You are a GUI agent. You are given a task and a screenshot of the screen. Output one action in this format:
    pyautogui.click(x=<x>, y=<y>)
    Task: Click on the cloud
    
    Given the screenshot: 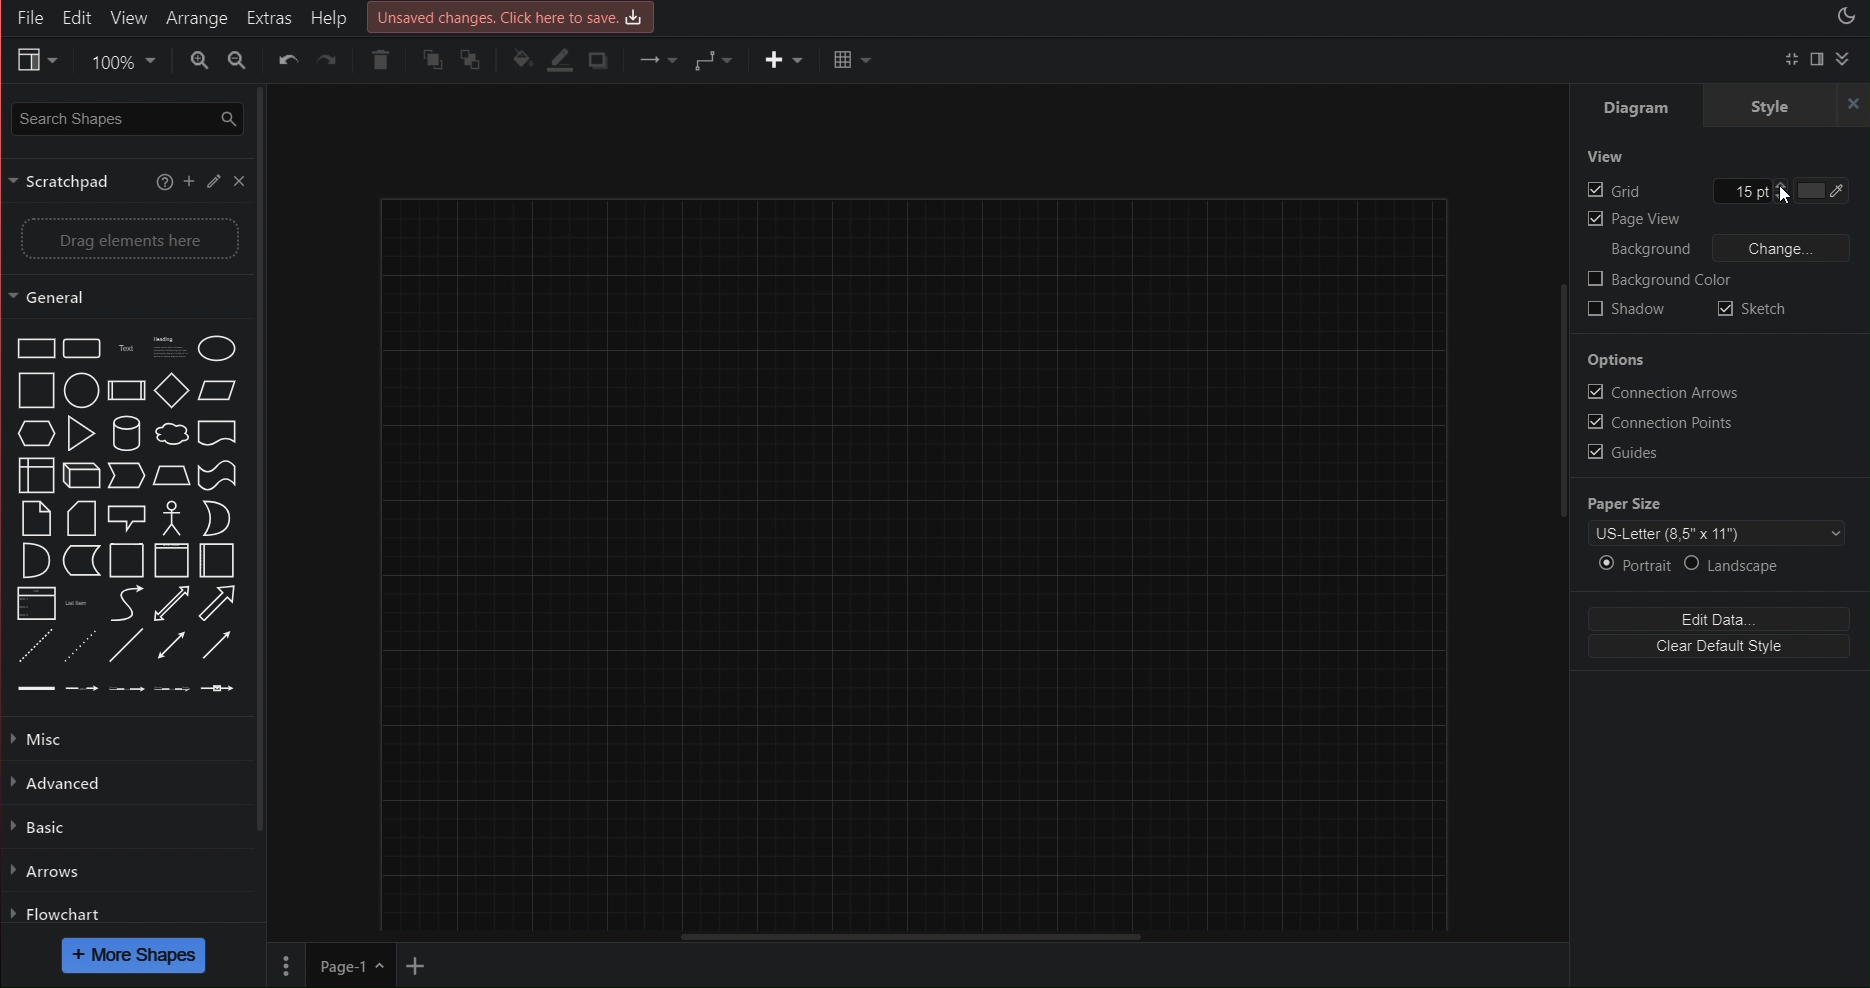 What is the action you would take?
    pyautogui.click(x=170, y=432)
    